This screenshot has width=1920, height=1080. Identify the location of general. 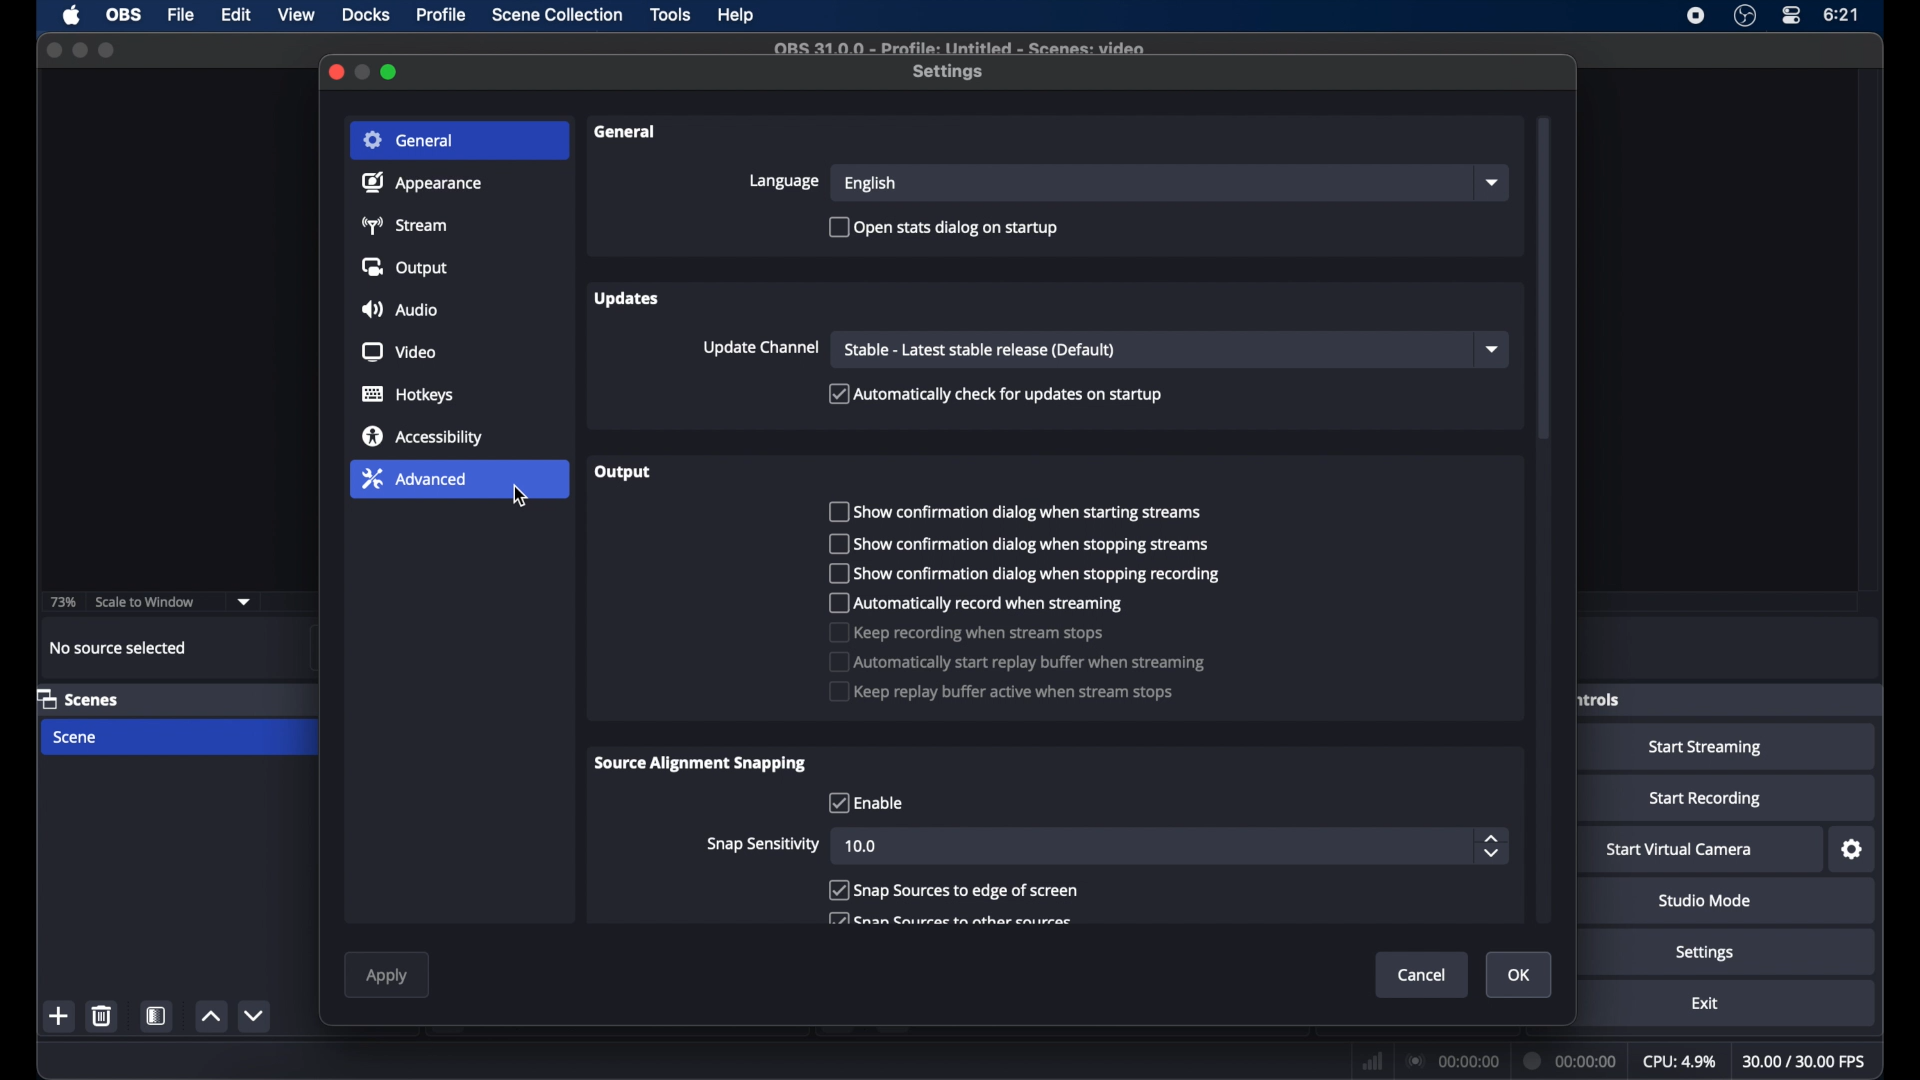
(409, 140).